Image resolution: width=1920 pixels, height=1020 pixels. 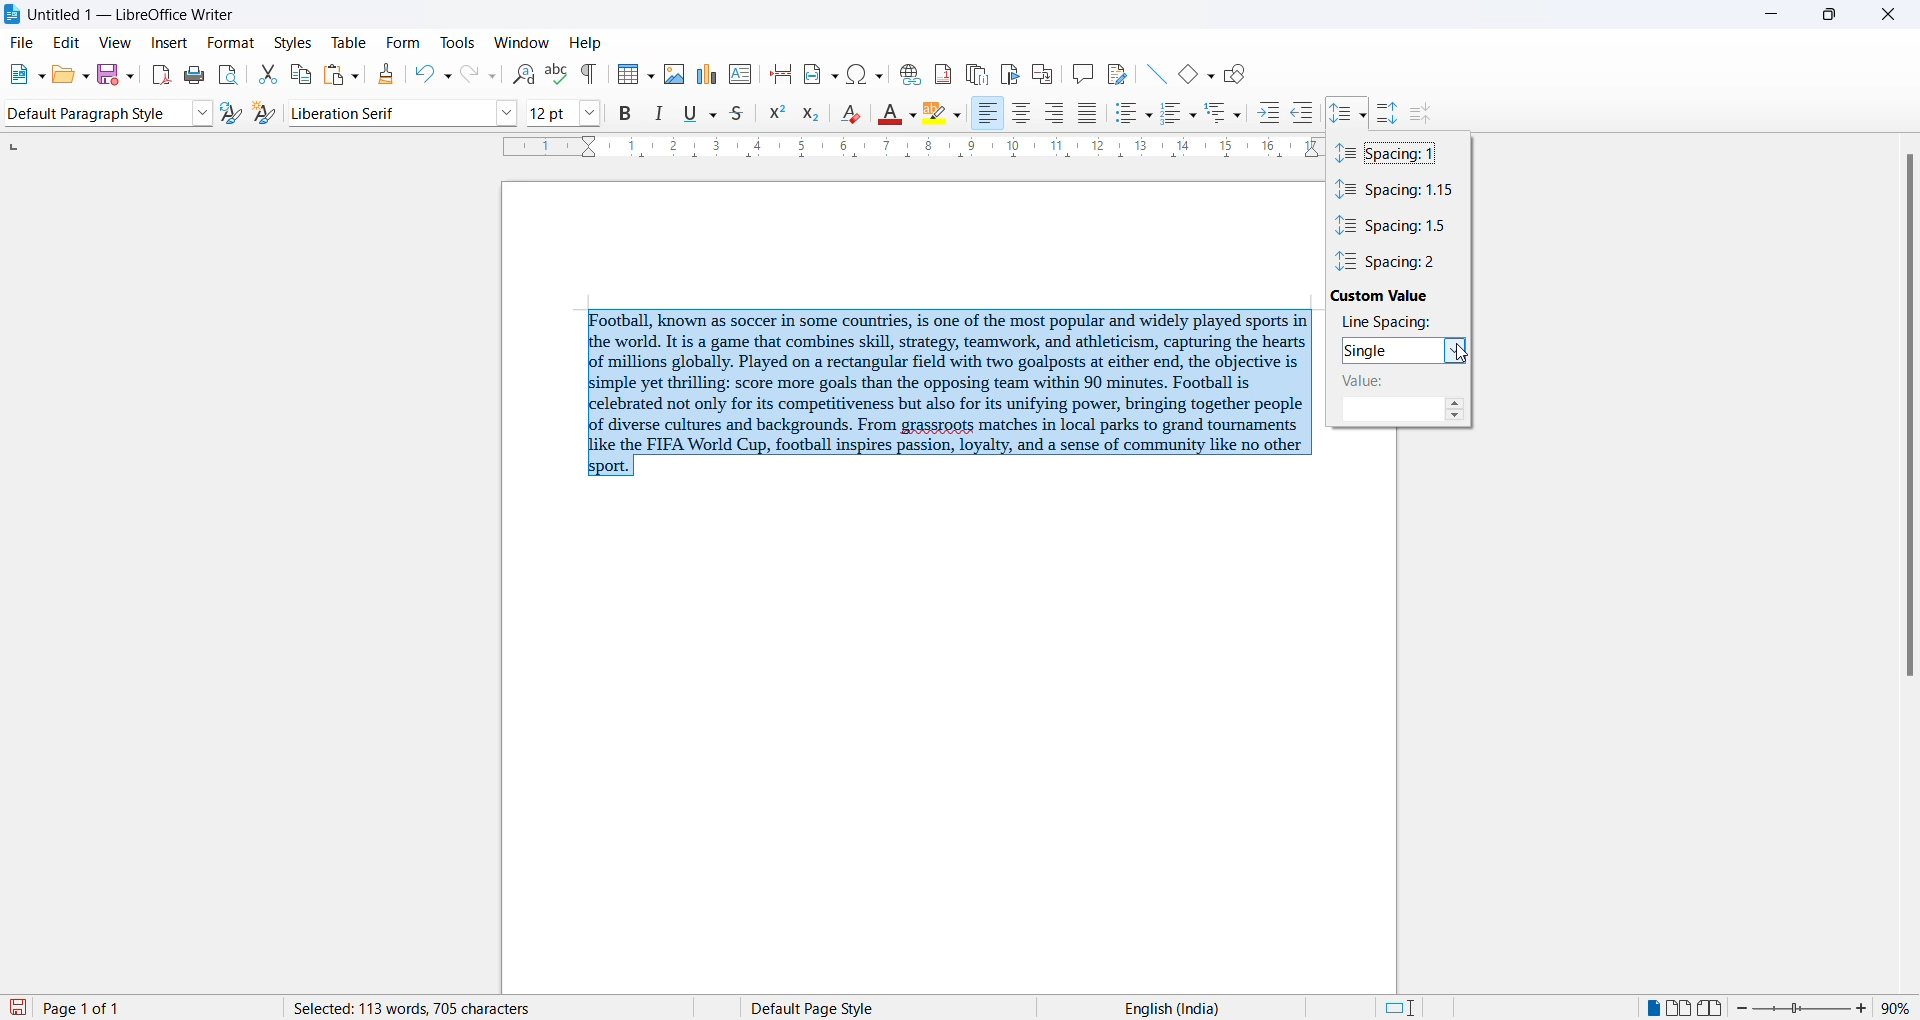 What do you see at coordinates (914, 114) in the screenshot?
I see `font color options` at bounding box center [914, 114].